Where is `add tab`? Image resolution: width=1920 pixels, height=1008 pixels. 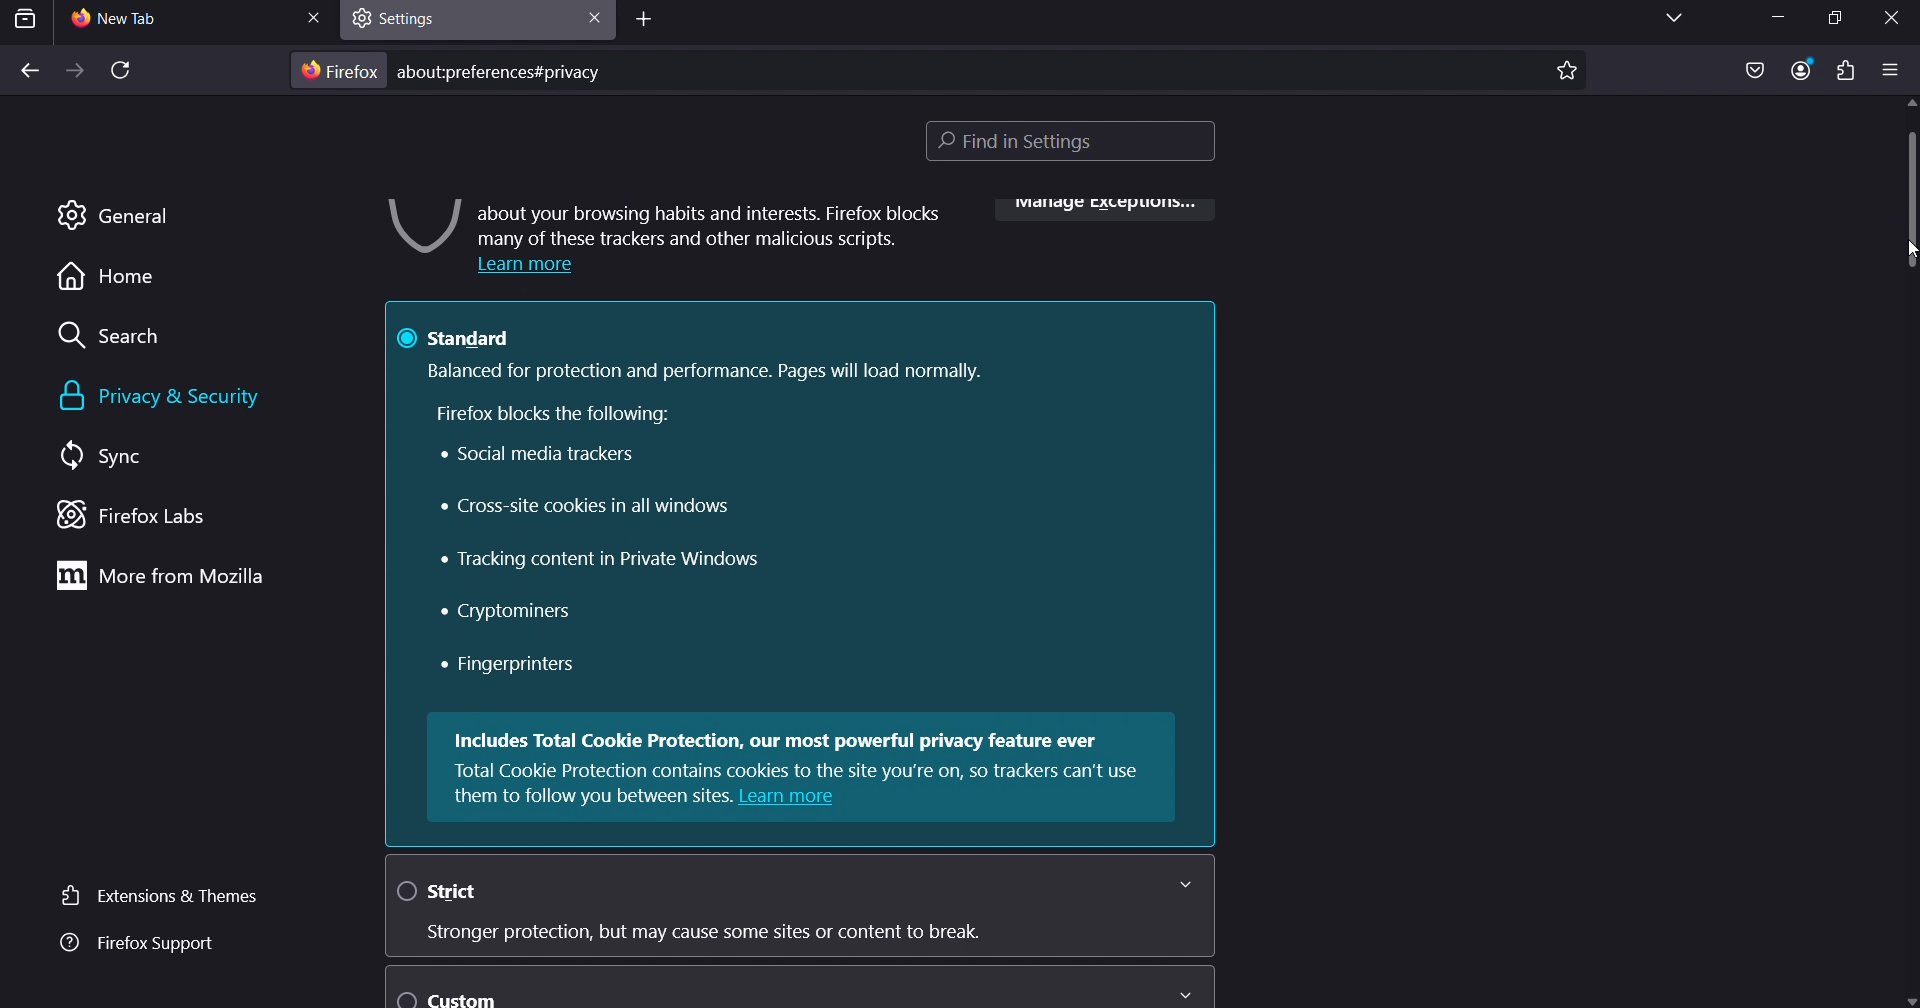 add tab is located at coordinates (646, 23).